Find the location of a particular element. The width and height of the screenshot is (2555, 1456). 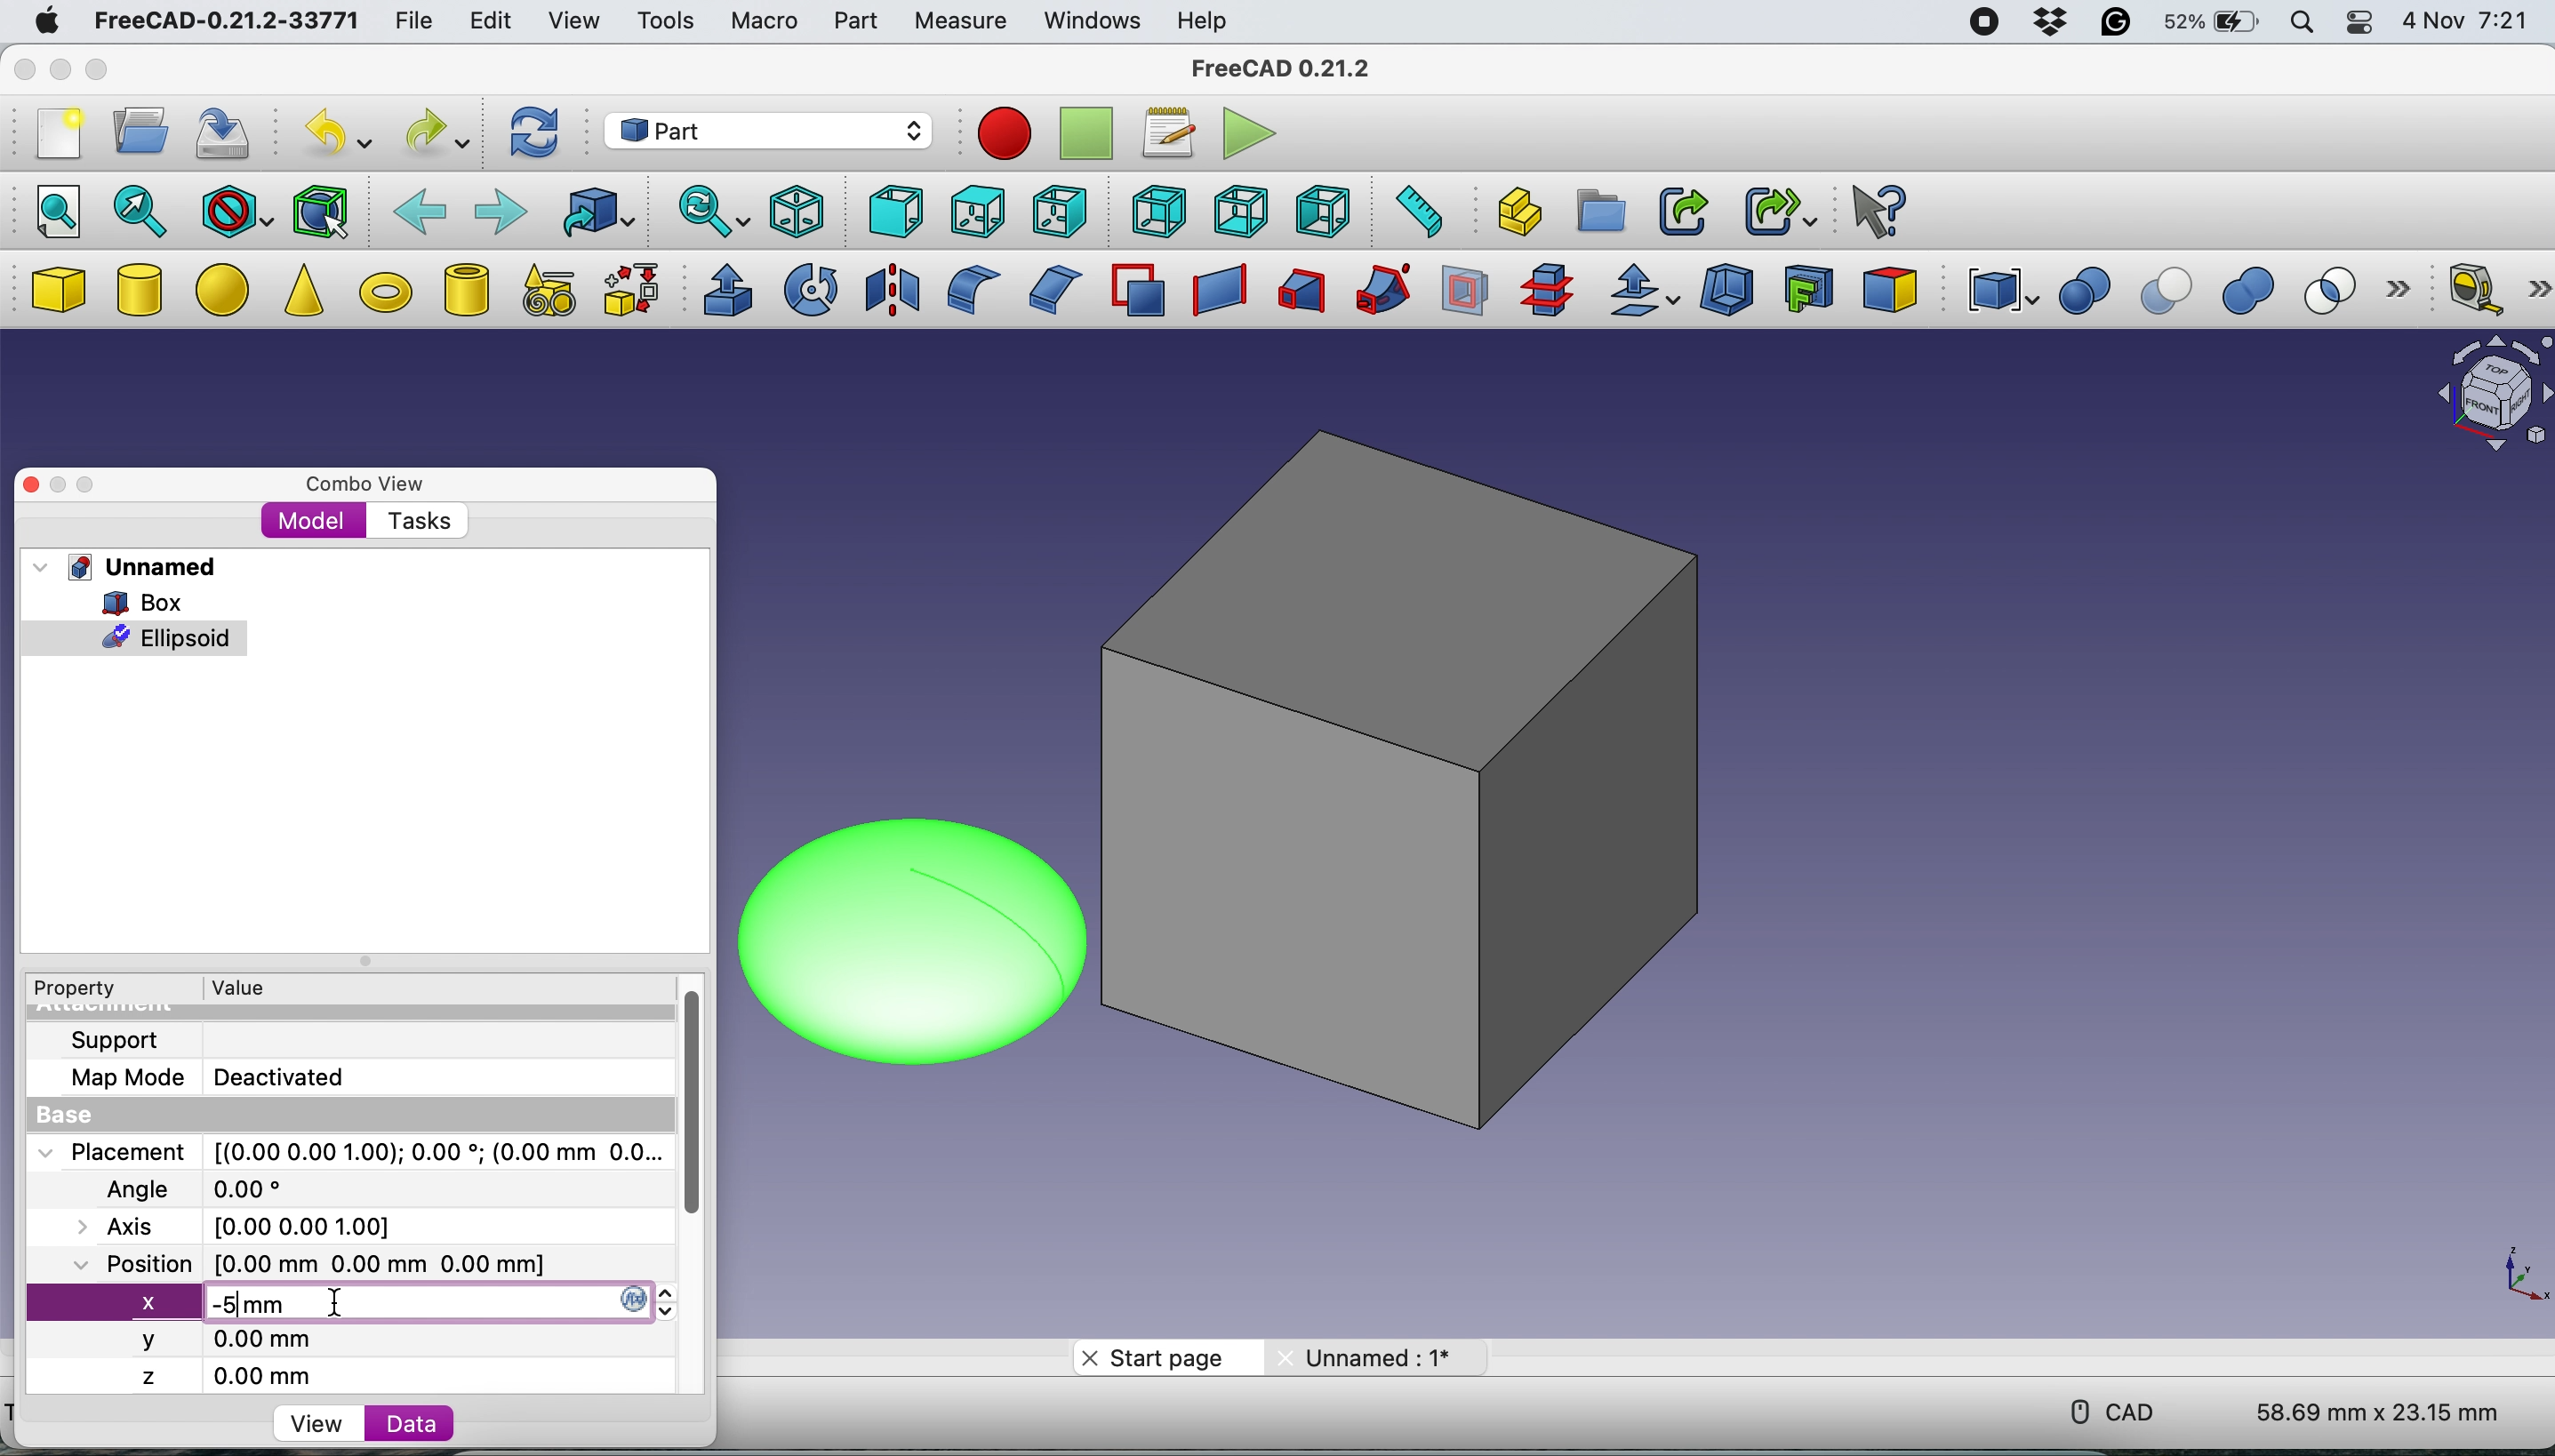

undo is located at coordinates (332, 133).